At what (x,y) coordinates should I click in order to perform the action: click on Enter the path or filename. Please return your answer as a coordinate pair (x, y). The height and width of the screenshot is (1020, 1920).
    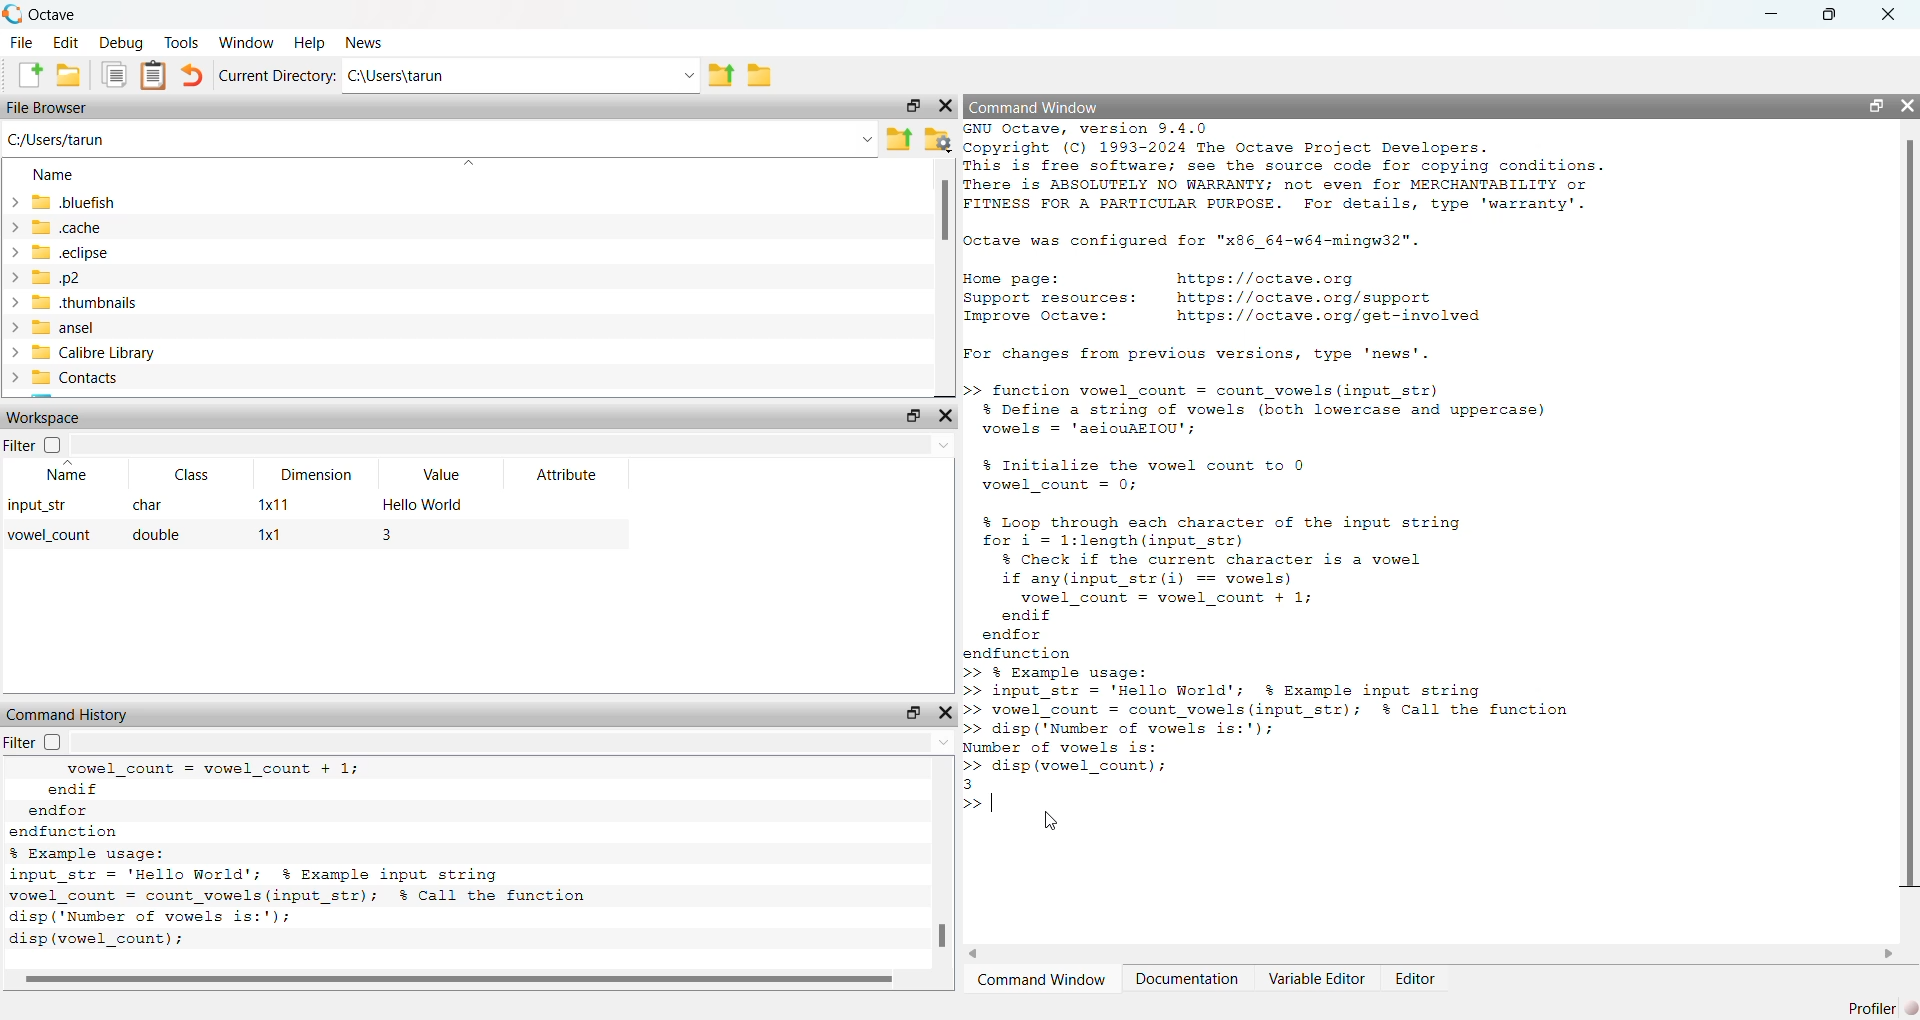
    Looking at the image, I should click on (867, 138).